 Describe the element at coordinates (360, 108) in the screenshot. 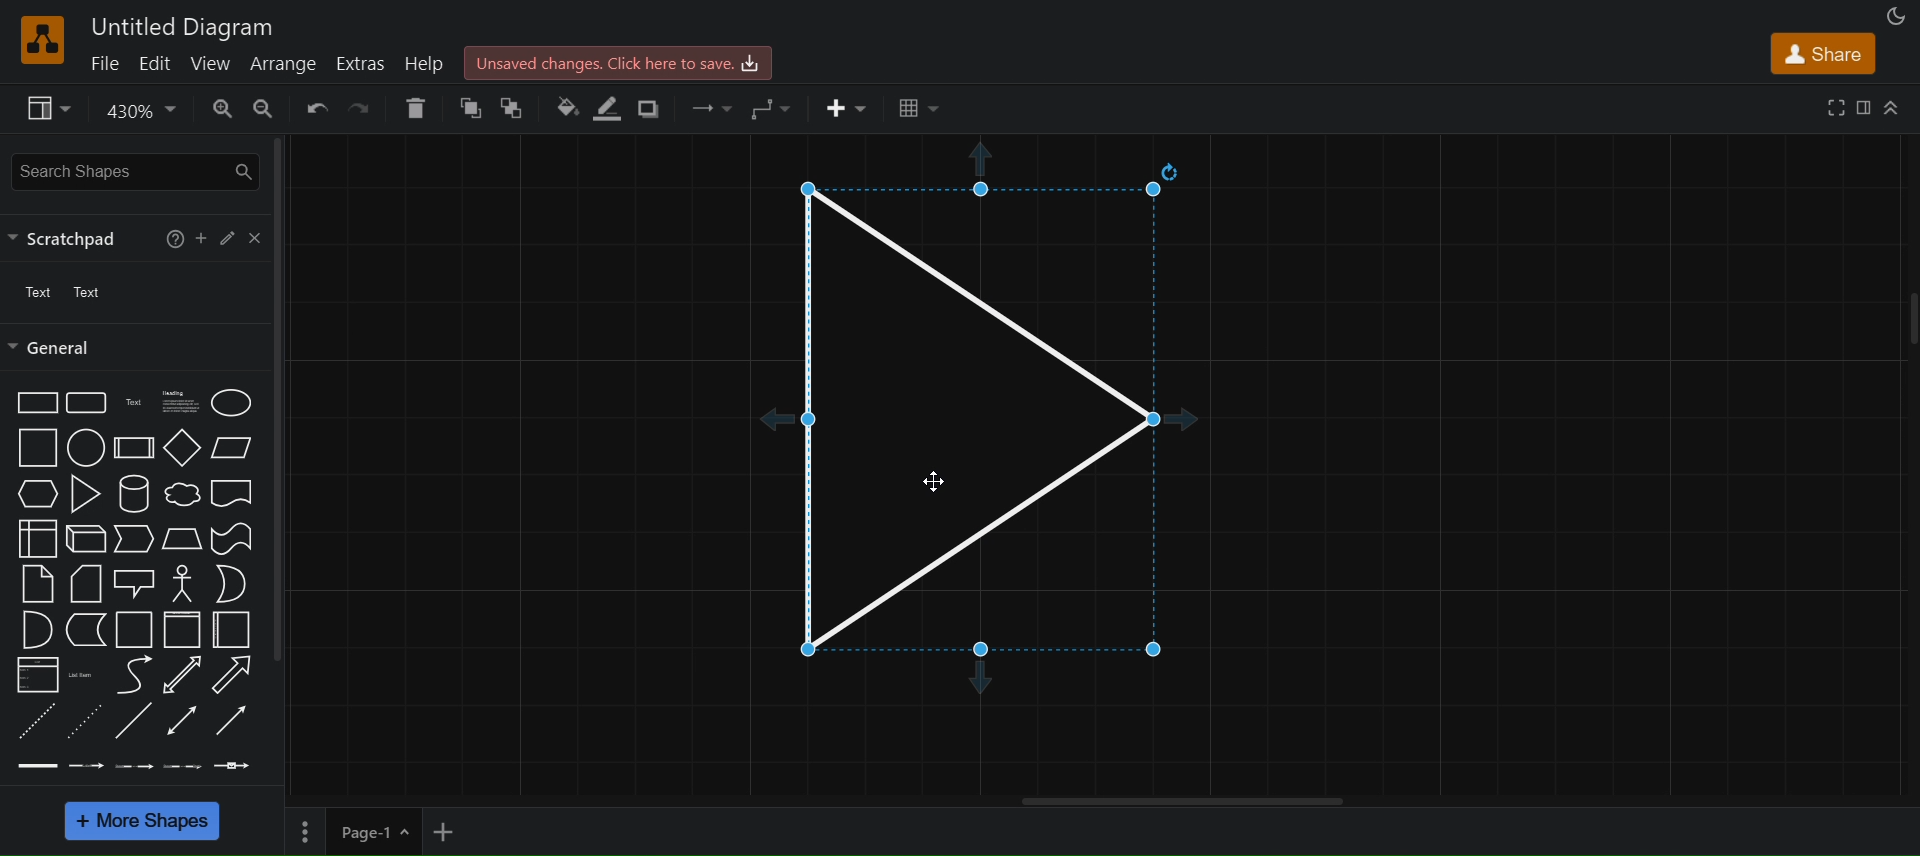

I see `redo` at that location.